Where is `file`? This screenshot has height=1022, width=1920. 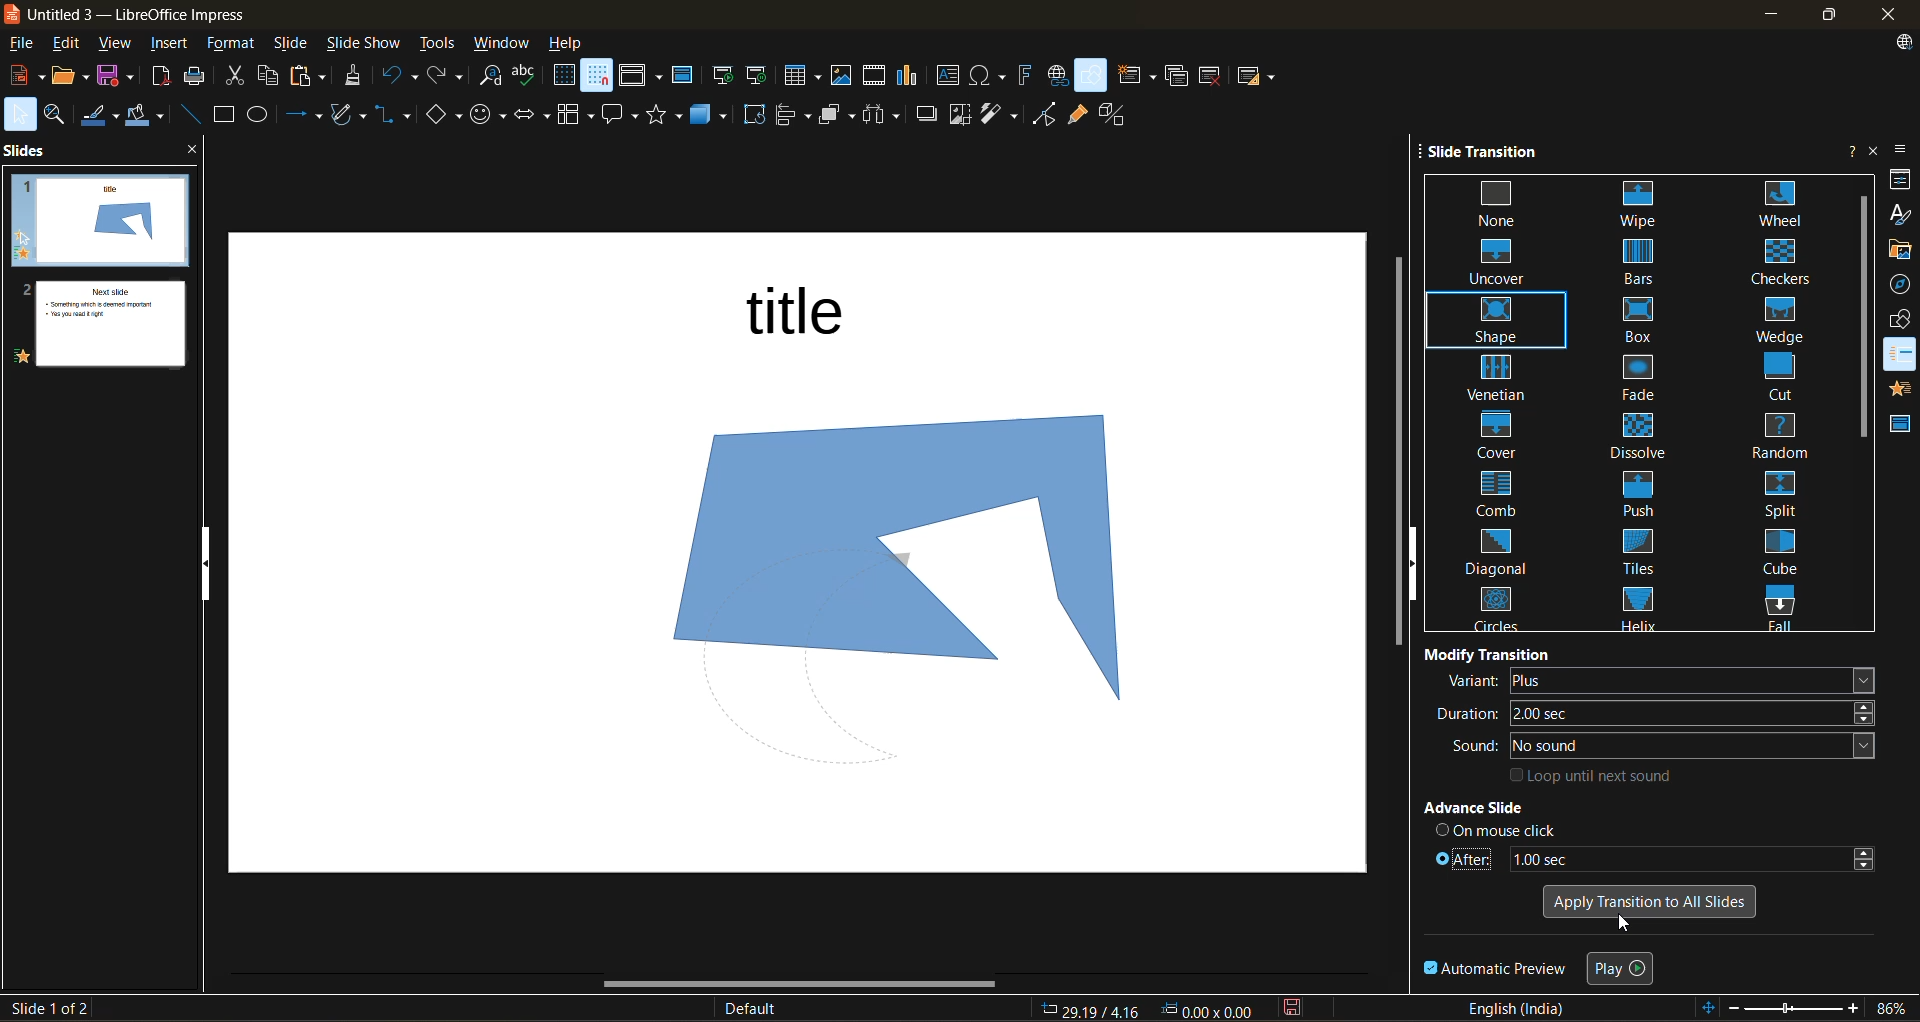 file is located at coordinates (27, 45).